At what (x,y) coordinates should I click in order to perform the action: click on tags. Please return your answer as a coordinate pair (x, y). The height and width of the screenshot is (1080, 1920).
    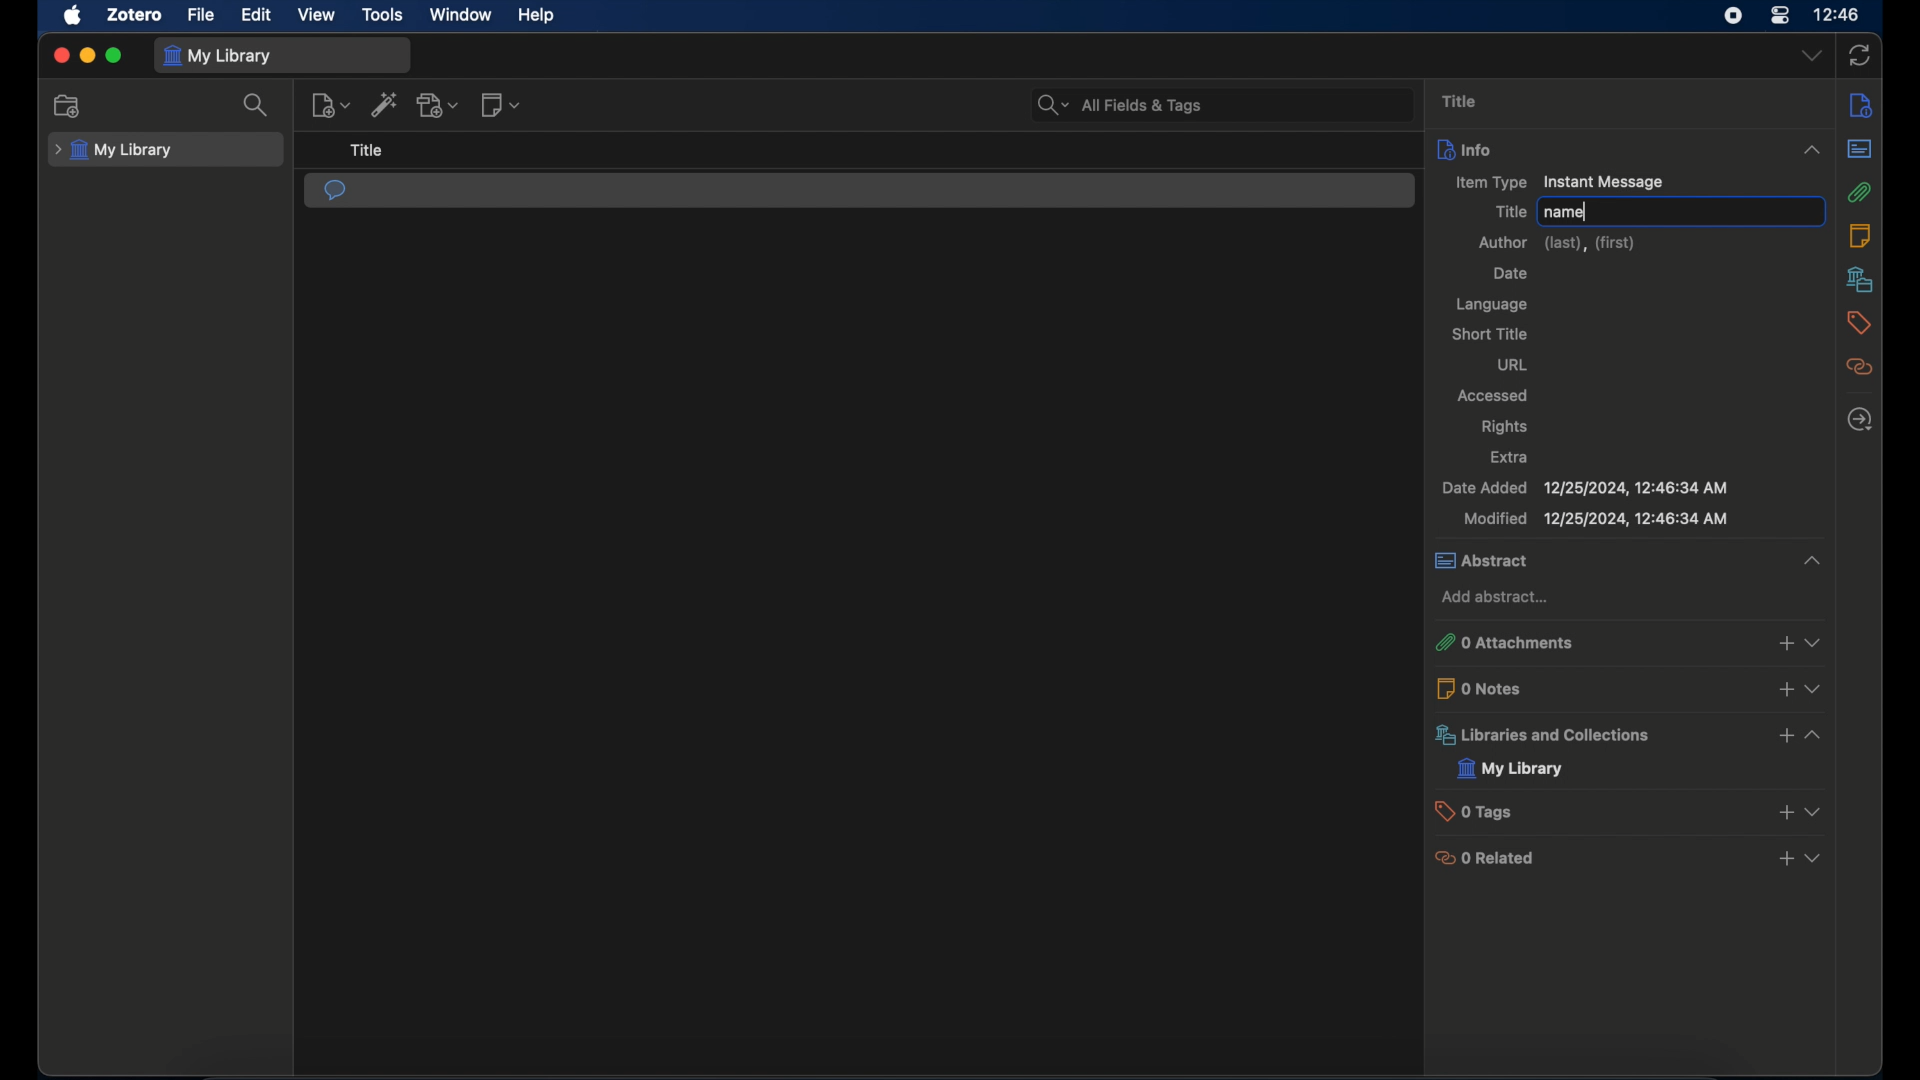
    Looking at the image, I should click on (1859, 323).